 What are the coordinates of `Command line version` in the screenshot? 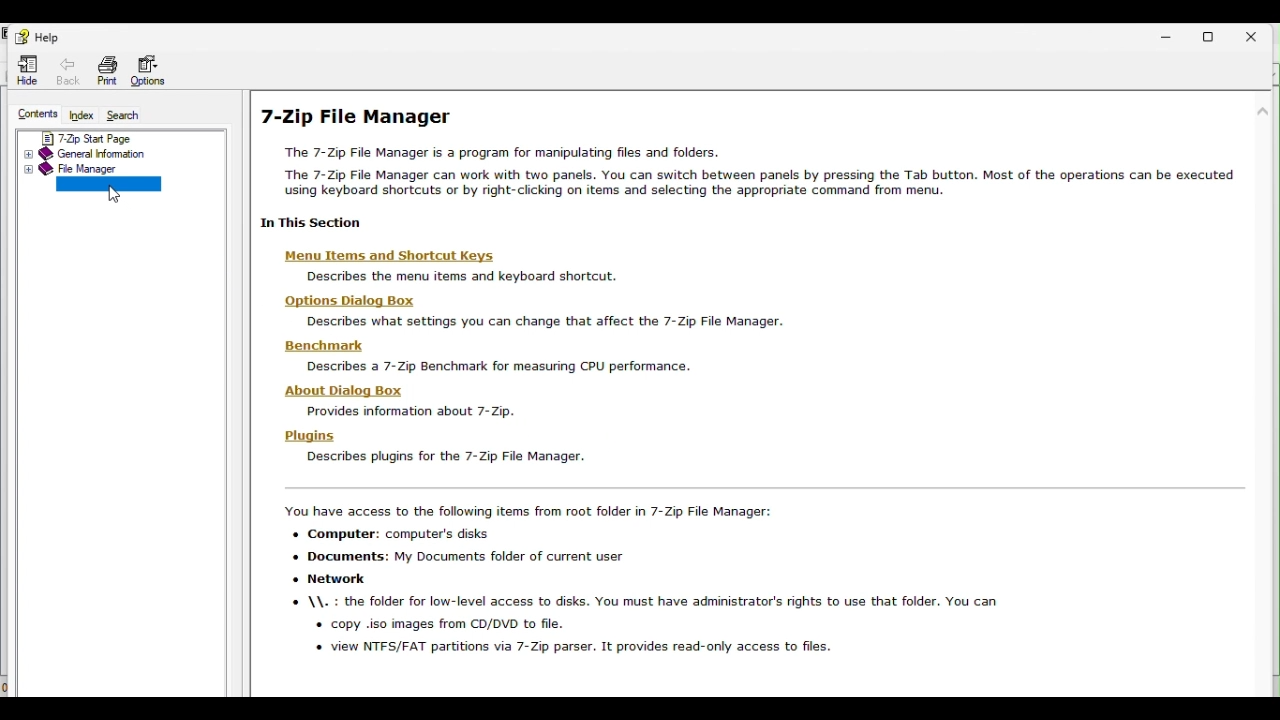 It's located at (111, 184).